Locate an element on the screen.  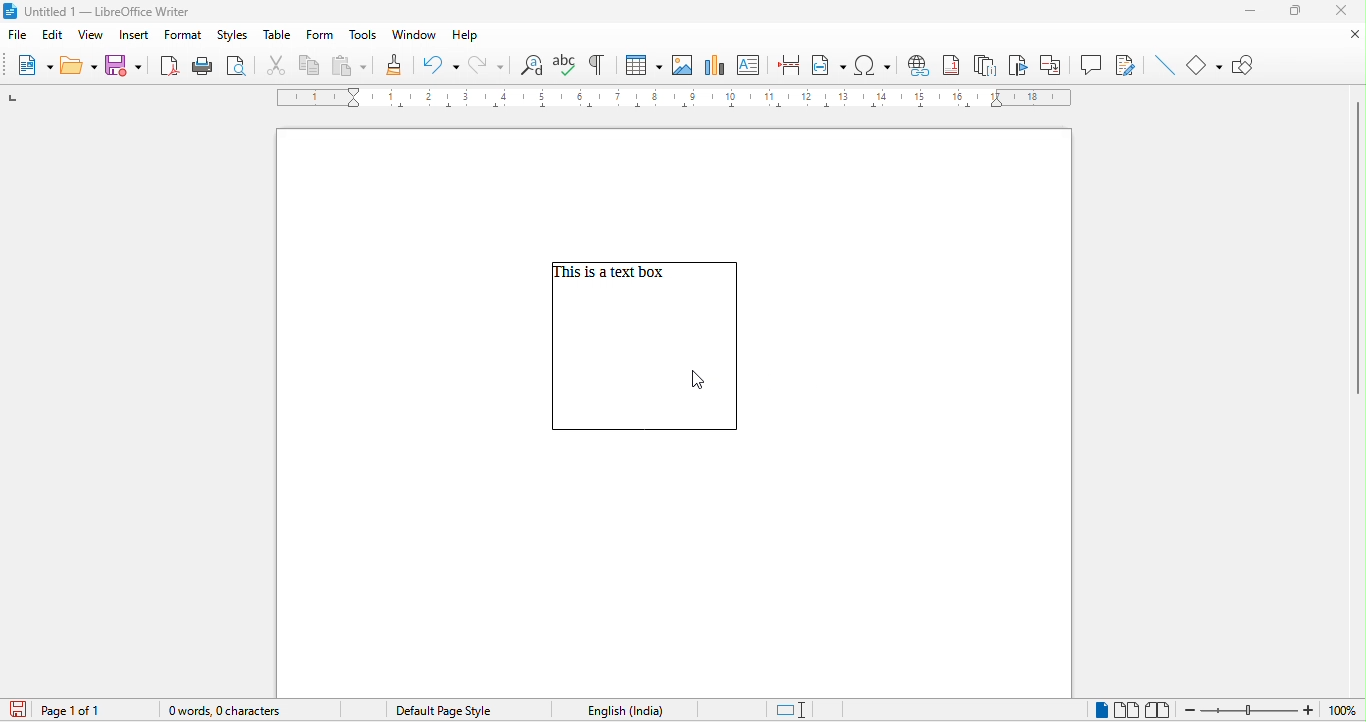
cursor  is located at coordinates (702, 378).